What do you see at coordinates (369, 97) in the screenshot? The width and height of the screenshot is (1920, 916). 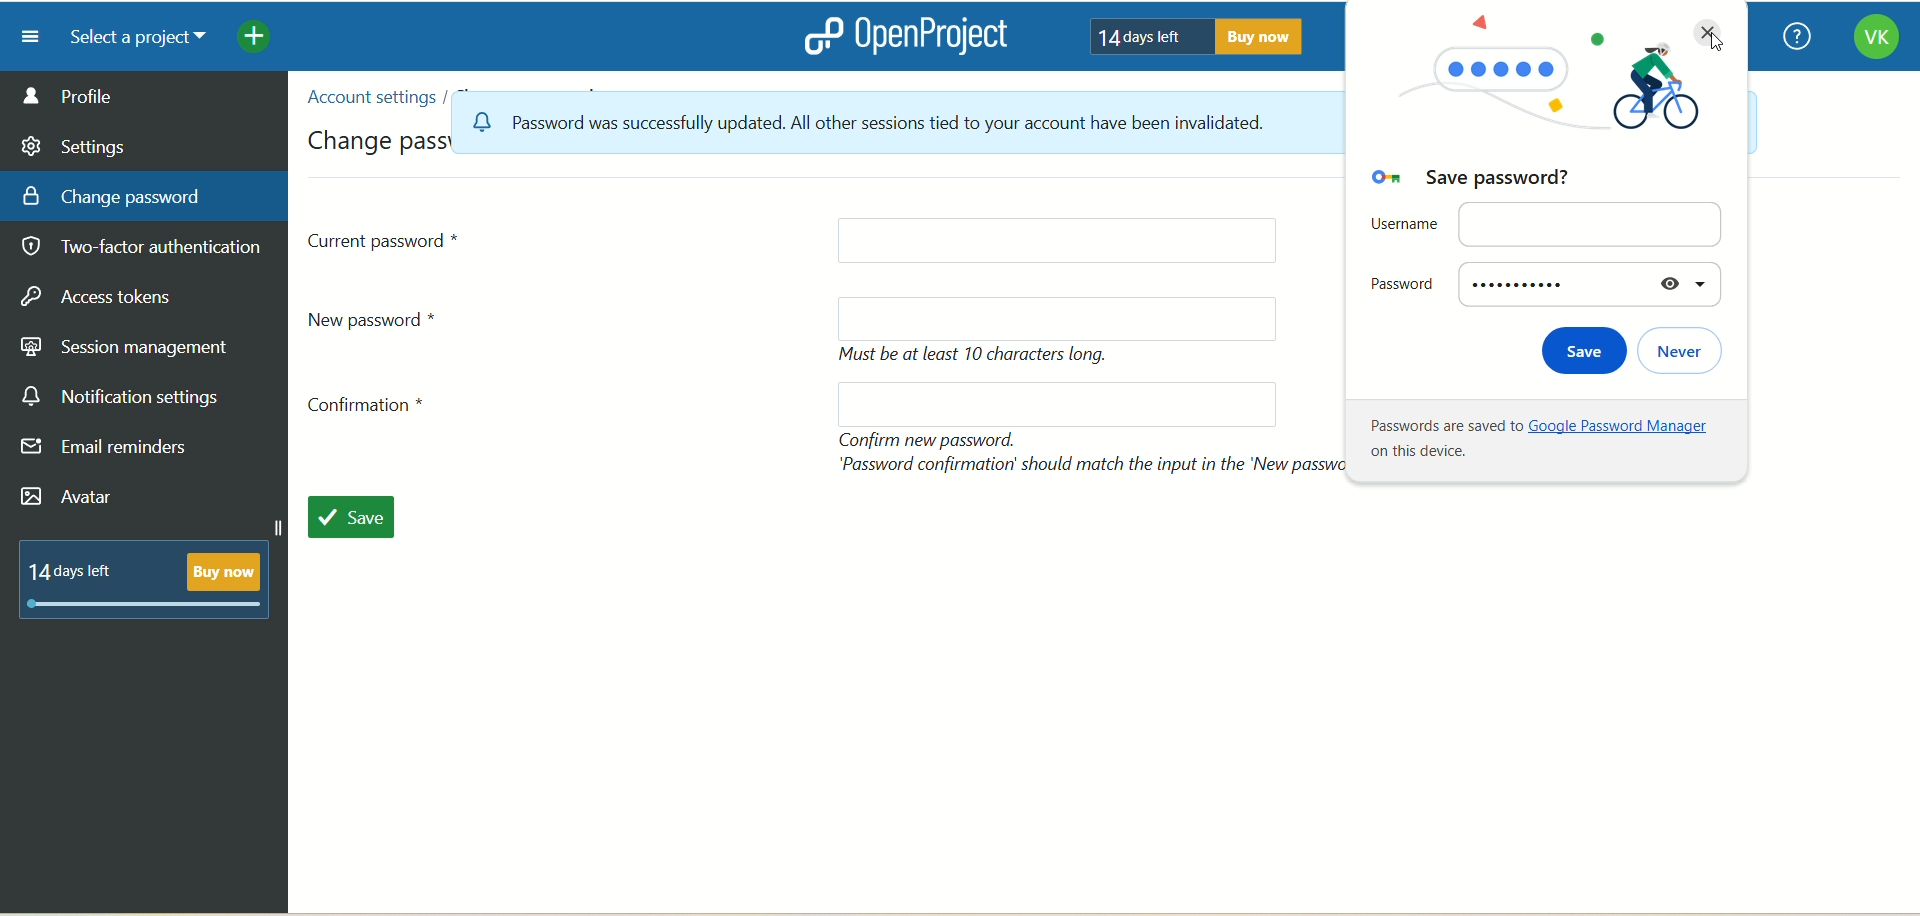 I see `account settings` at bounding box center [369, 97].